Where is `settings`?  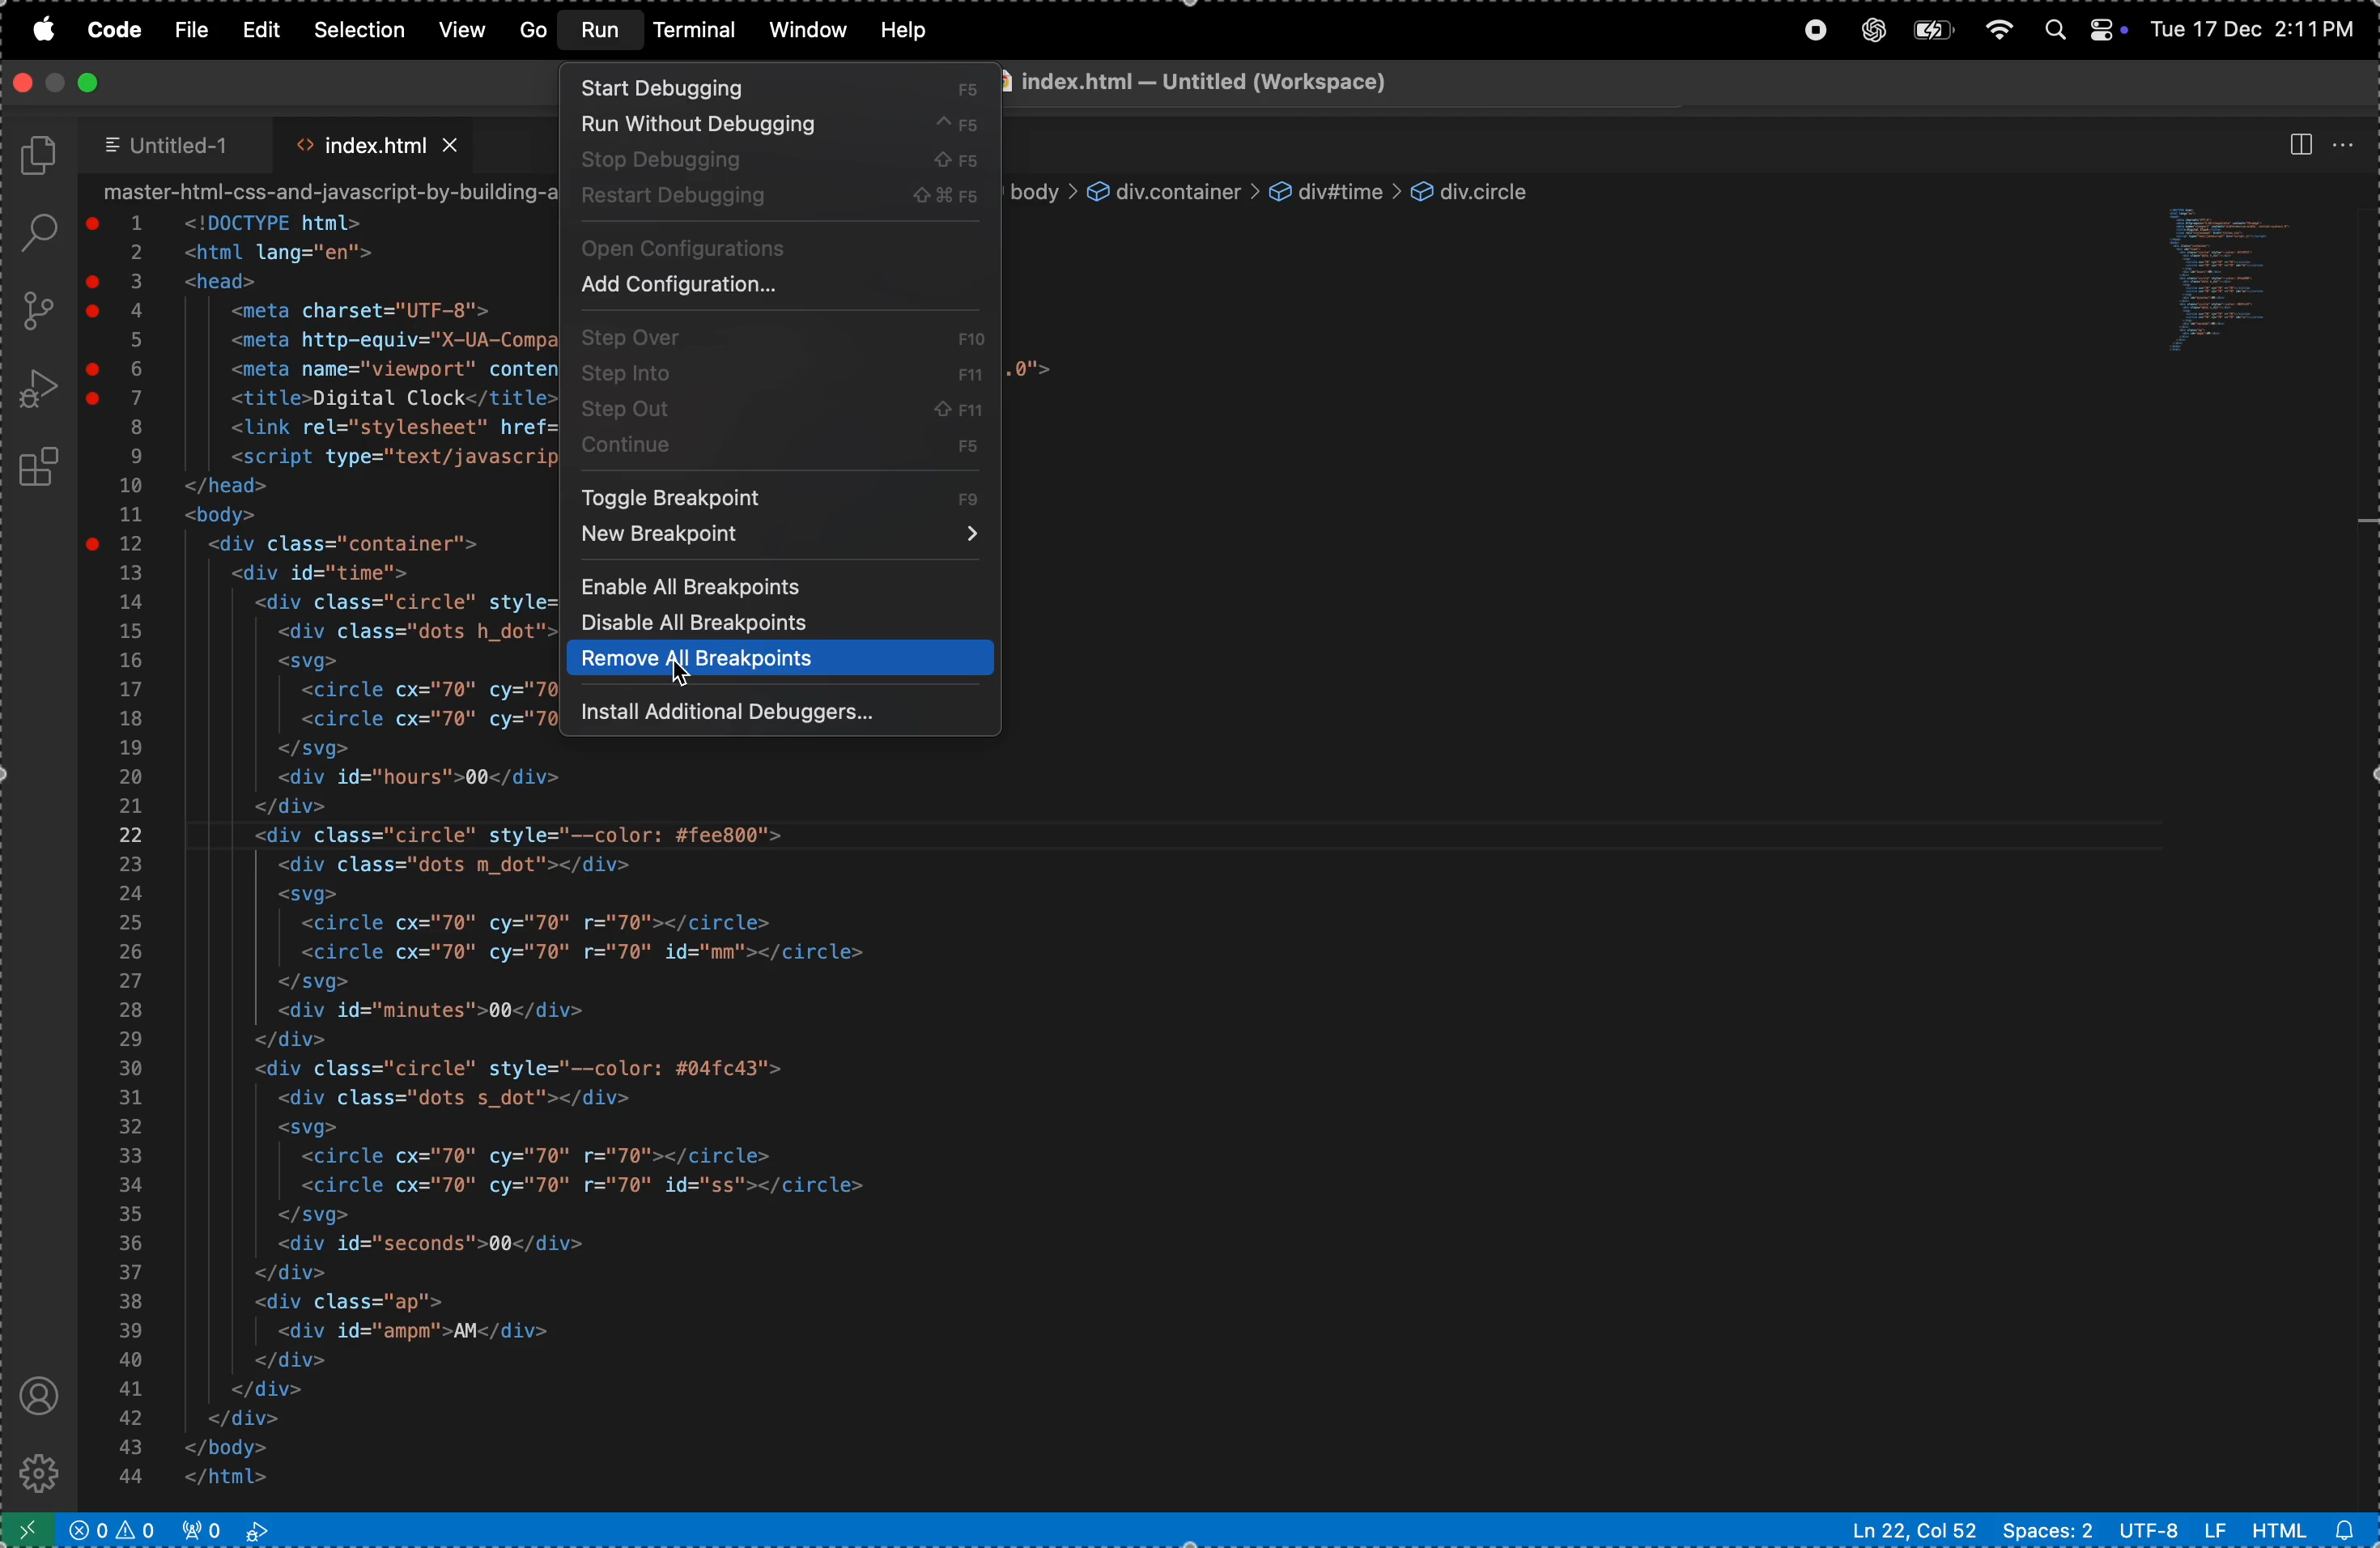 settings is located at coordinates (34, 1468).